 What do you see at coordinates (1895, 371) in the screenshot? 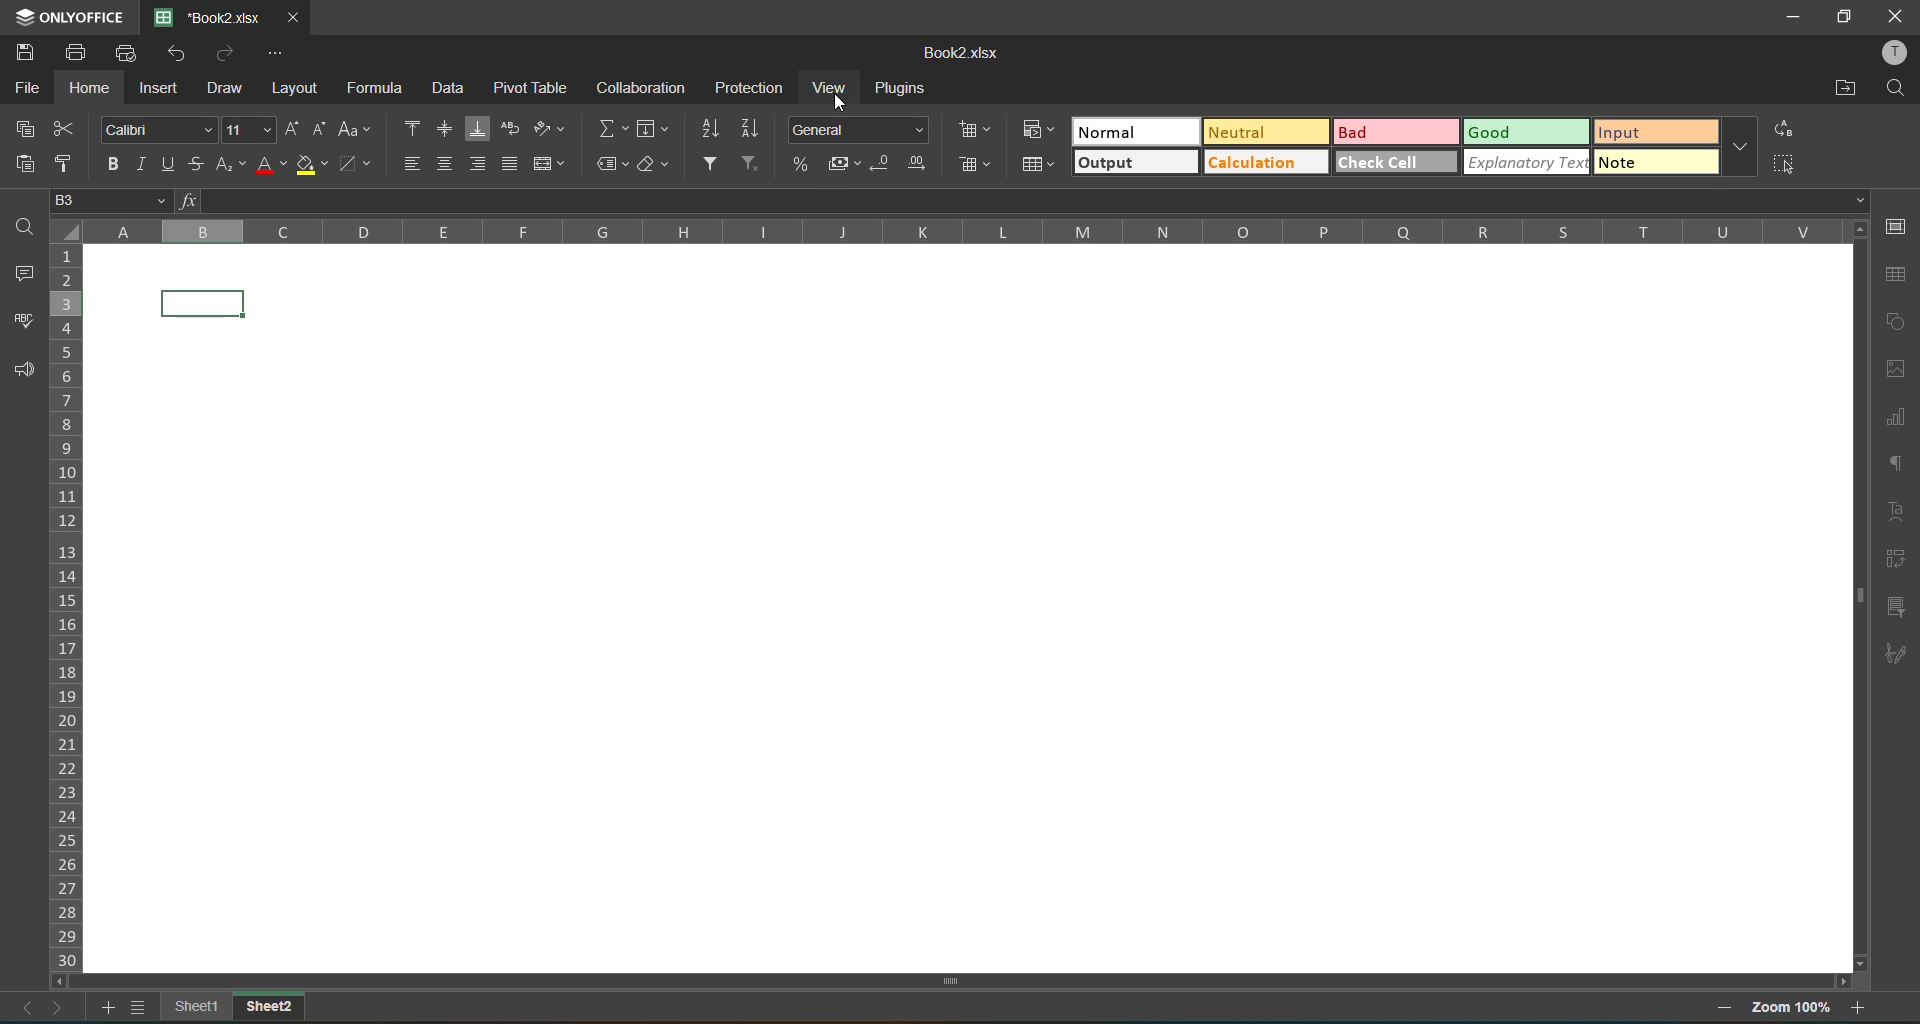
I see `images` at bounding box center [1895, 371].